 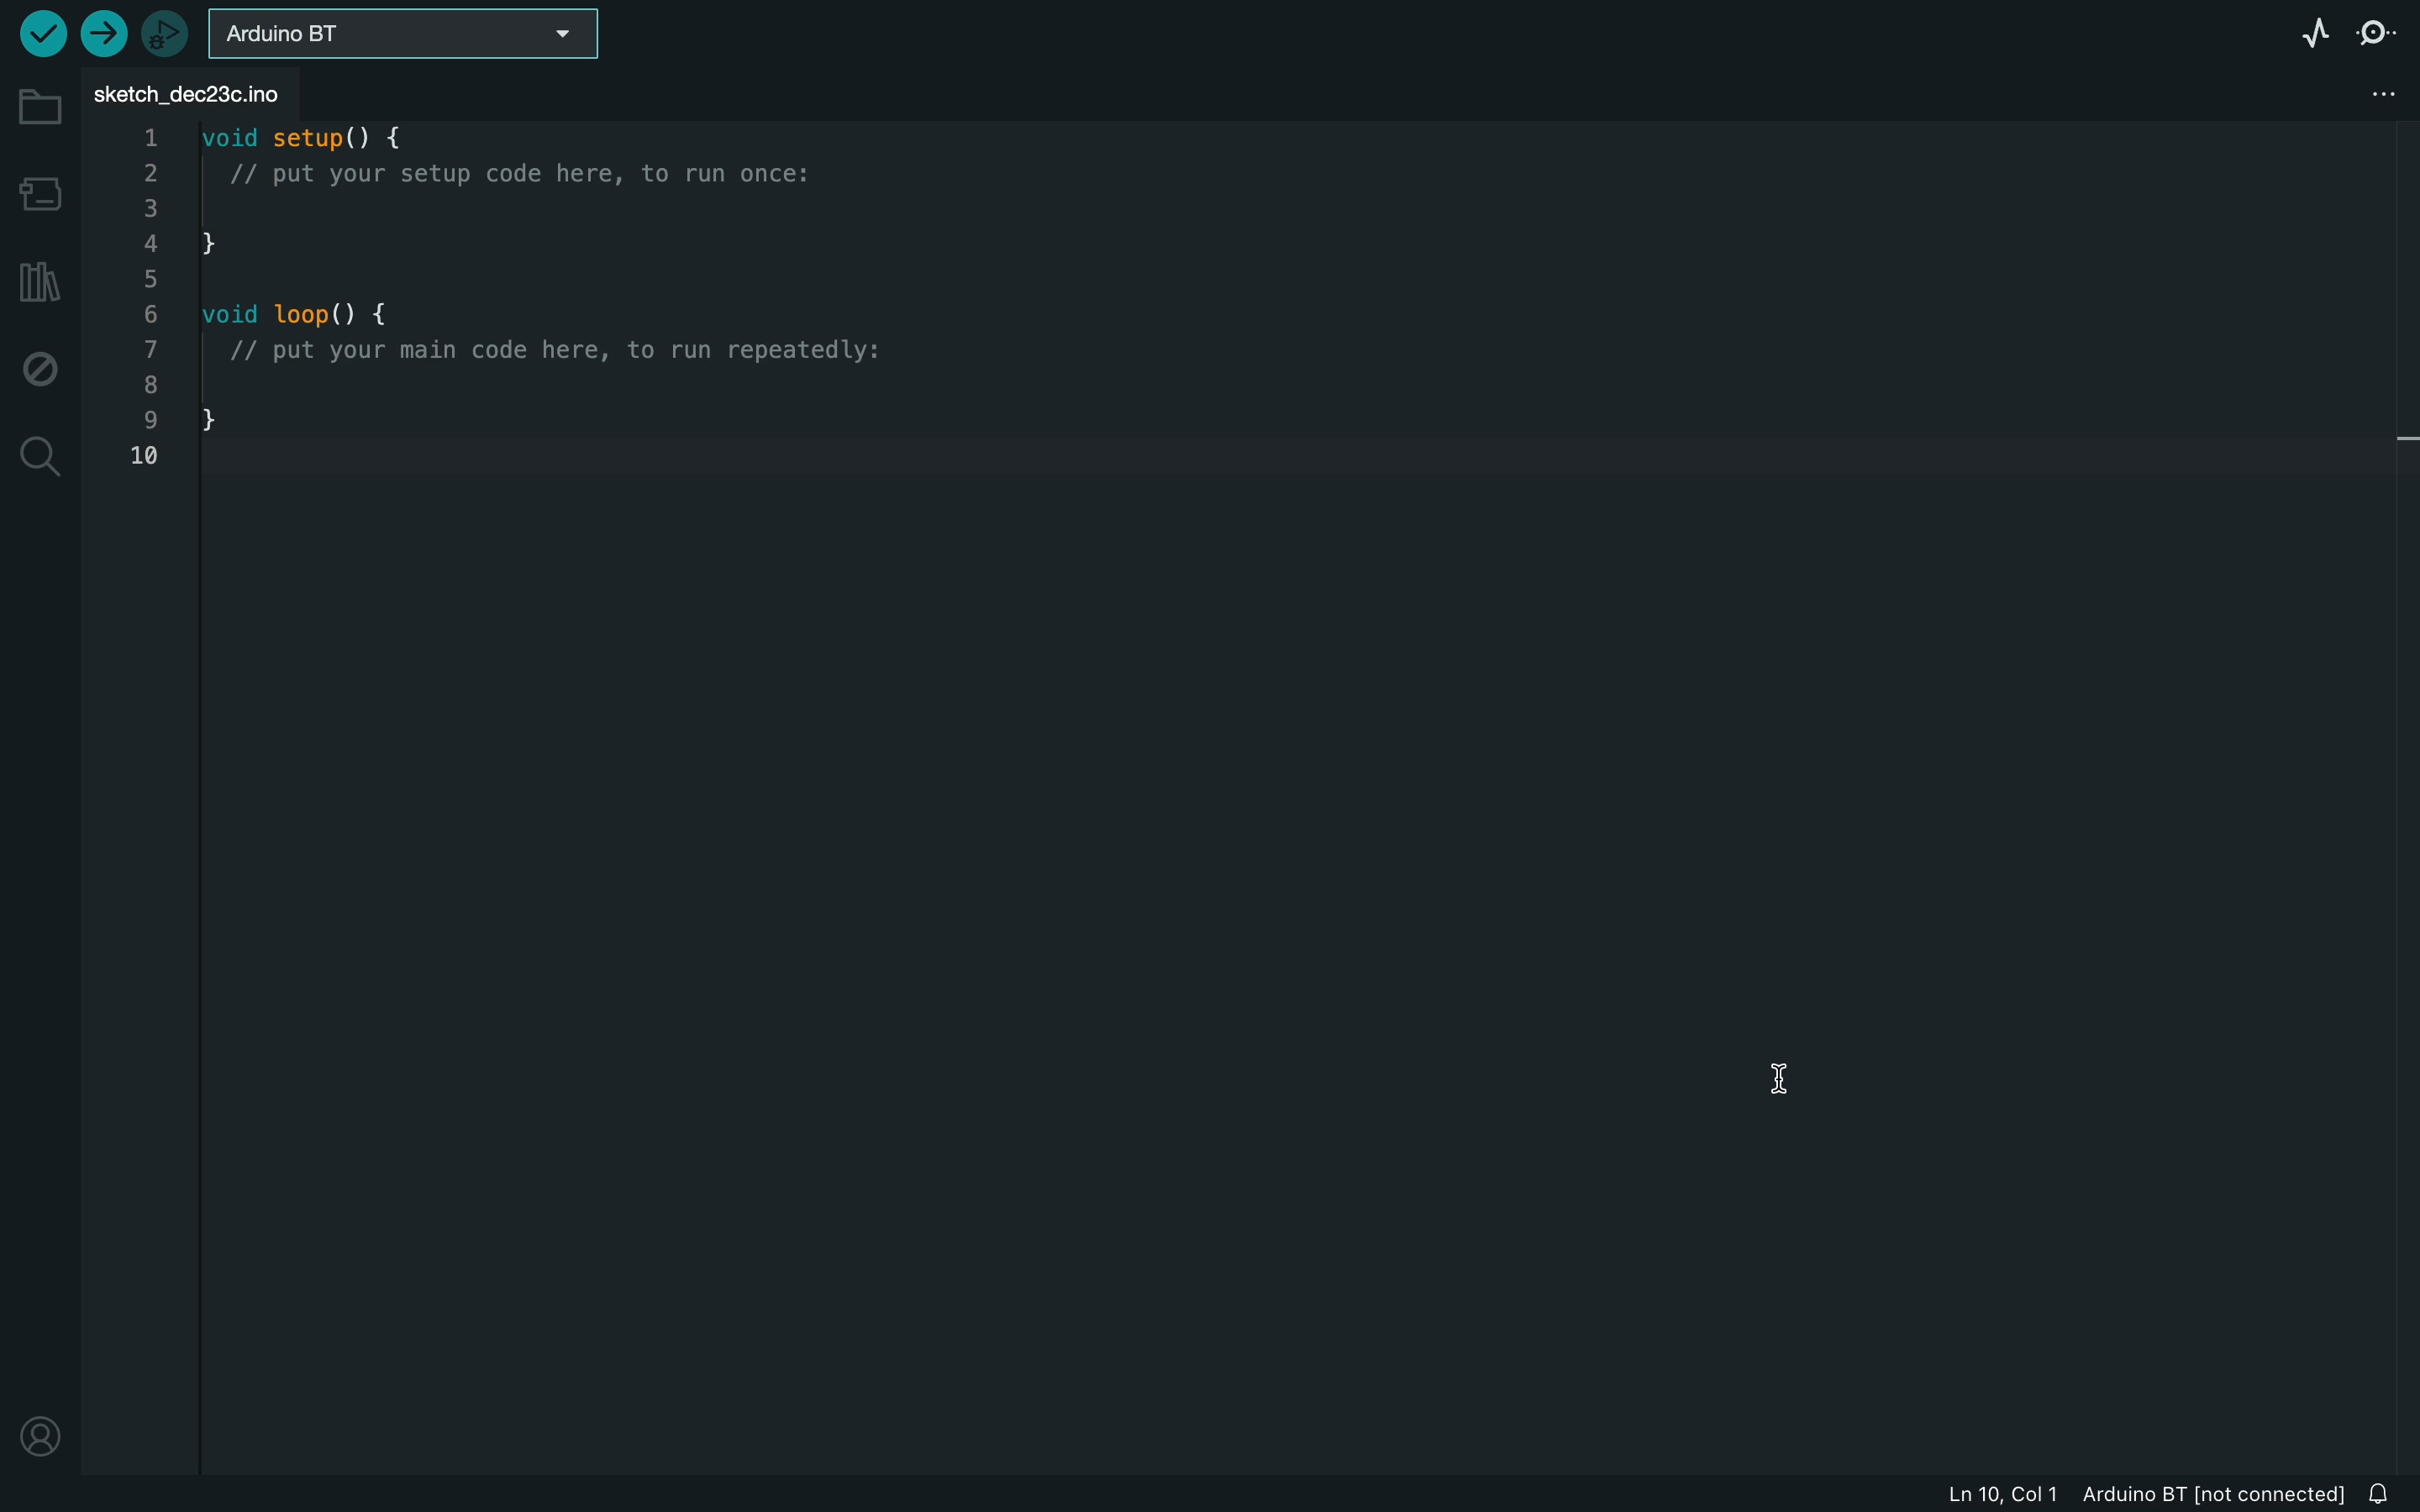 I want to click on file information, so click(x=2132, y=1493).